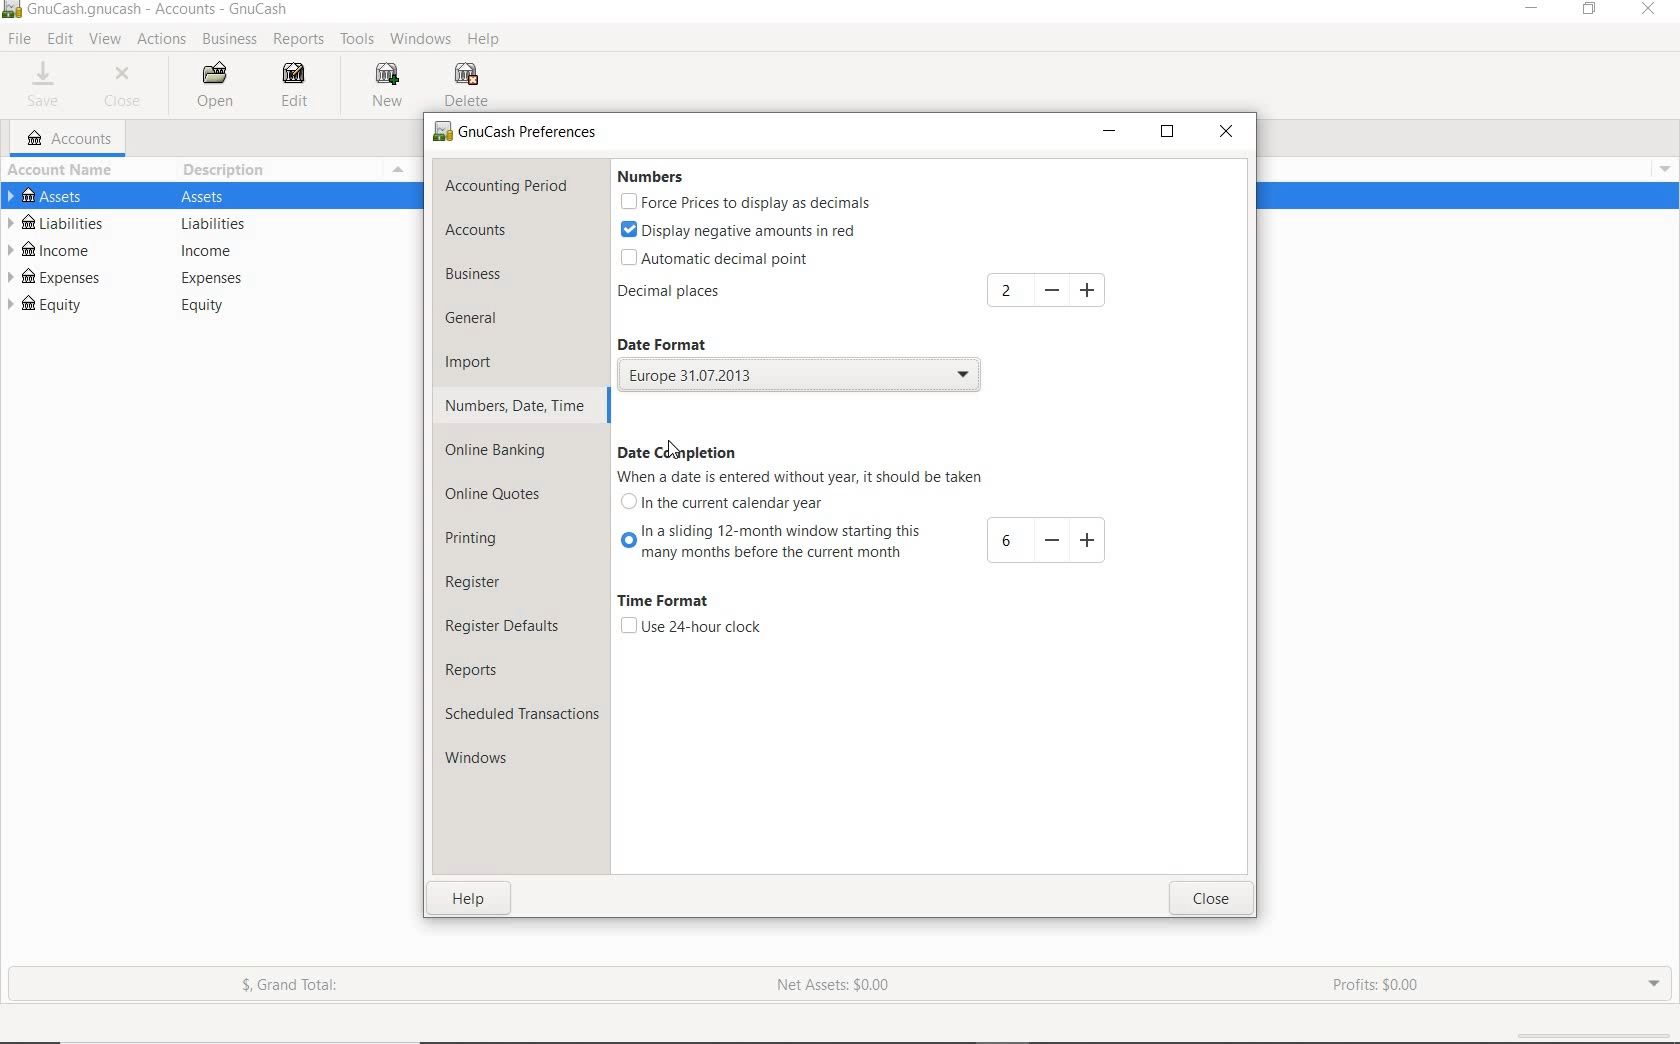 Image resolution: width=1680 pixels, height=1044 pixels. What do you see at coordinates (1652, 982) in the screenshot?
I see `EXPAND` at bounding box center [1652, 982].